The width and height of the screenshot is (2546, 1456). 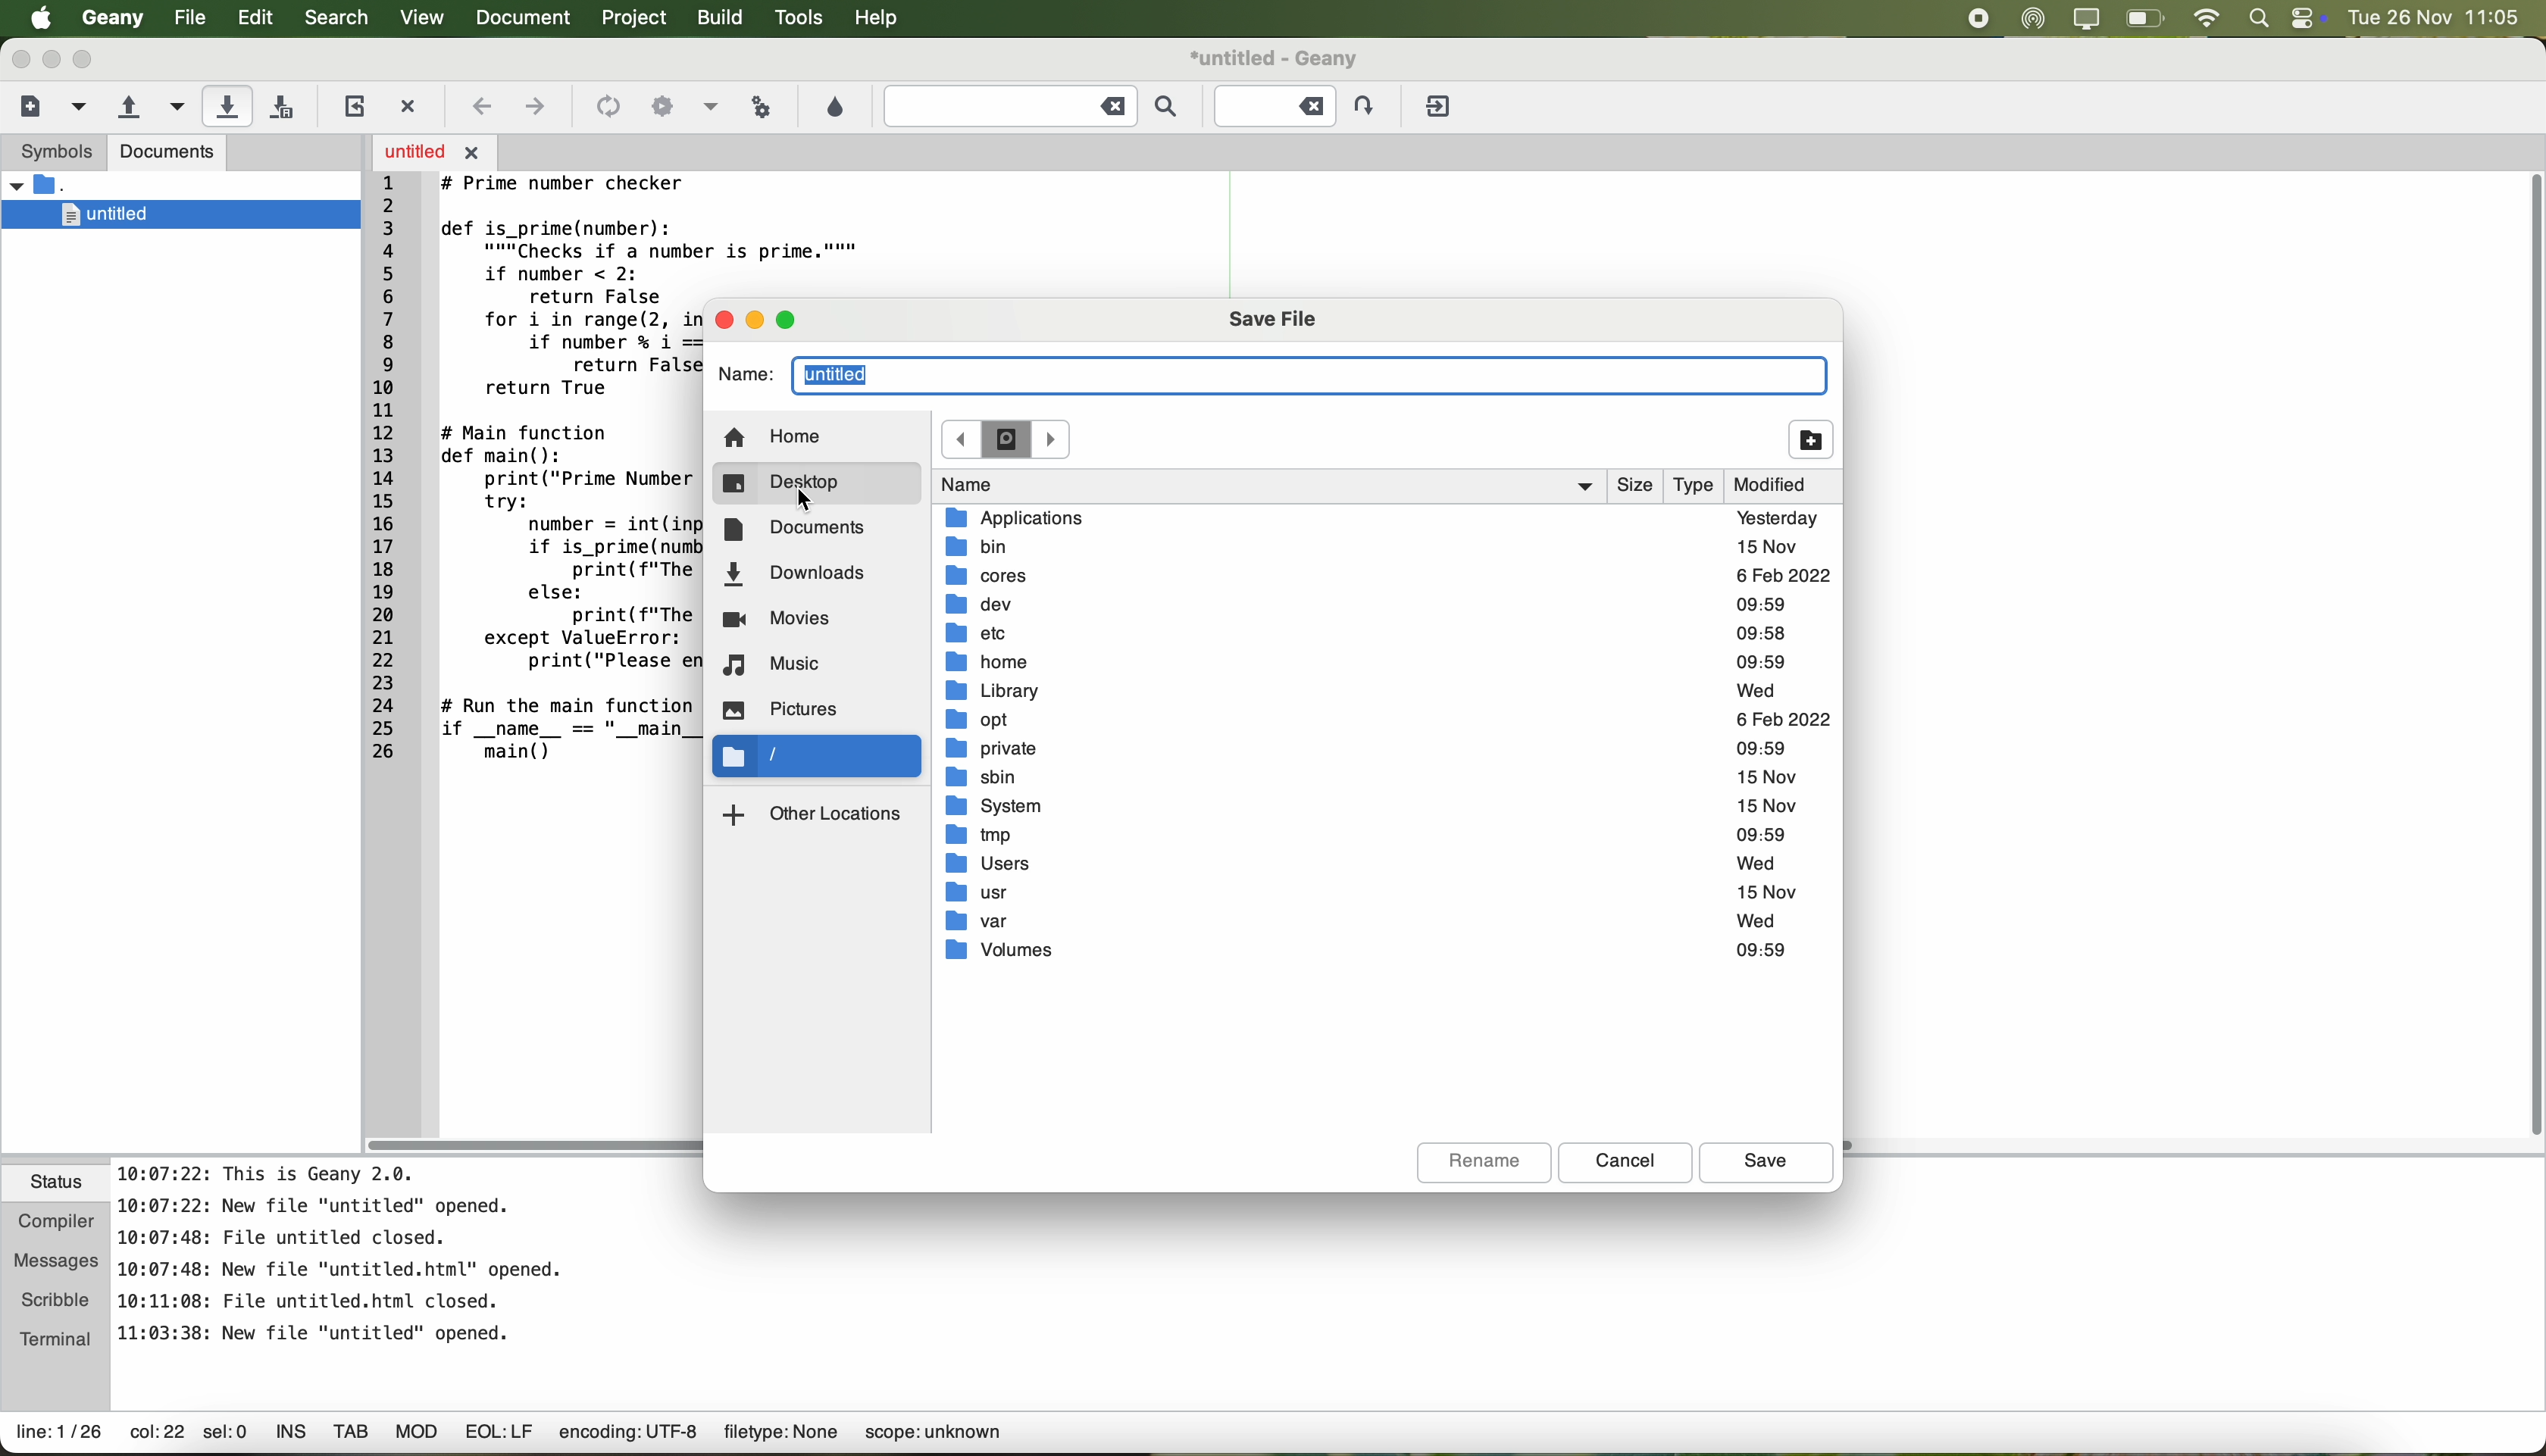 I want to click on cores, so click(x=1385, y=577).